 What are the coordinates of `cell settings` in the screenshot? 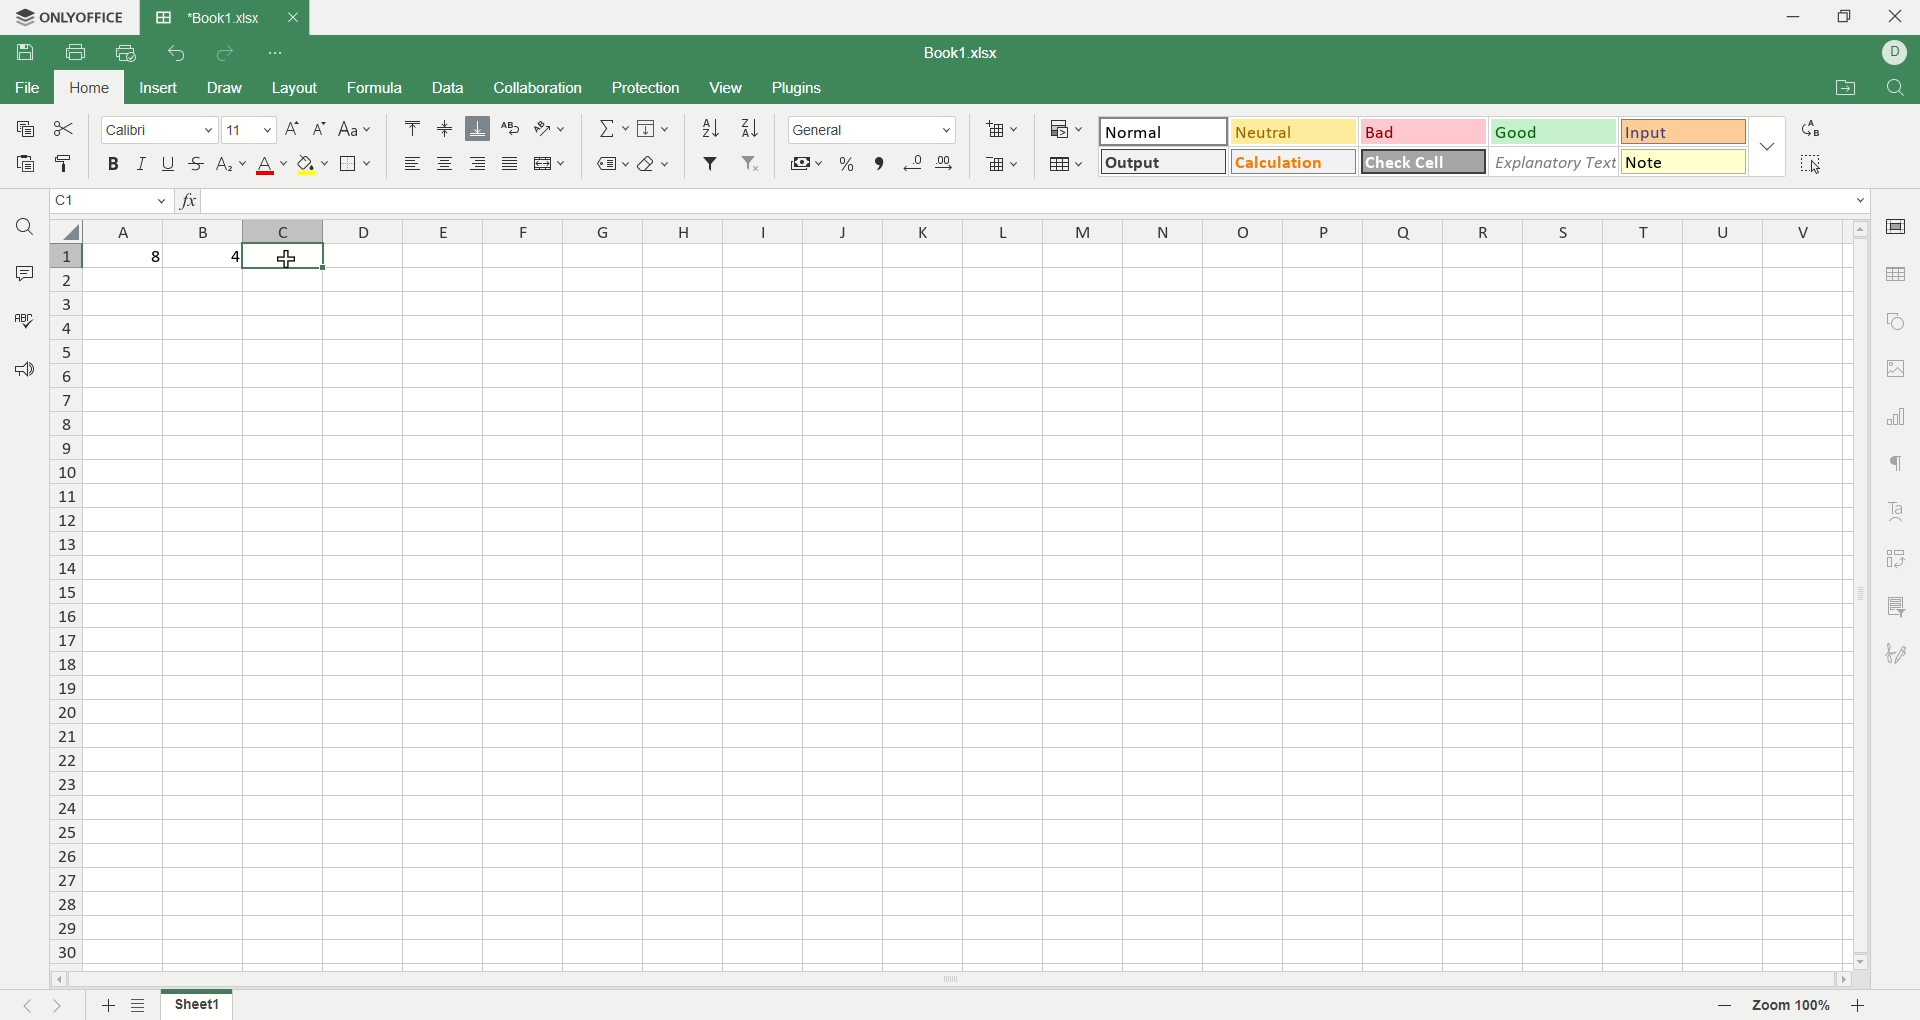 It's located at (1896, 225).